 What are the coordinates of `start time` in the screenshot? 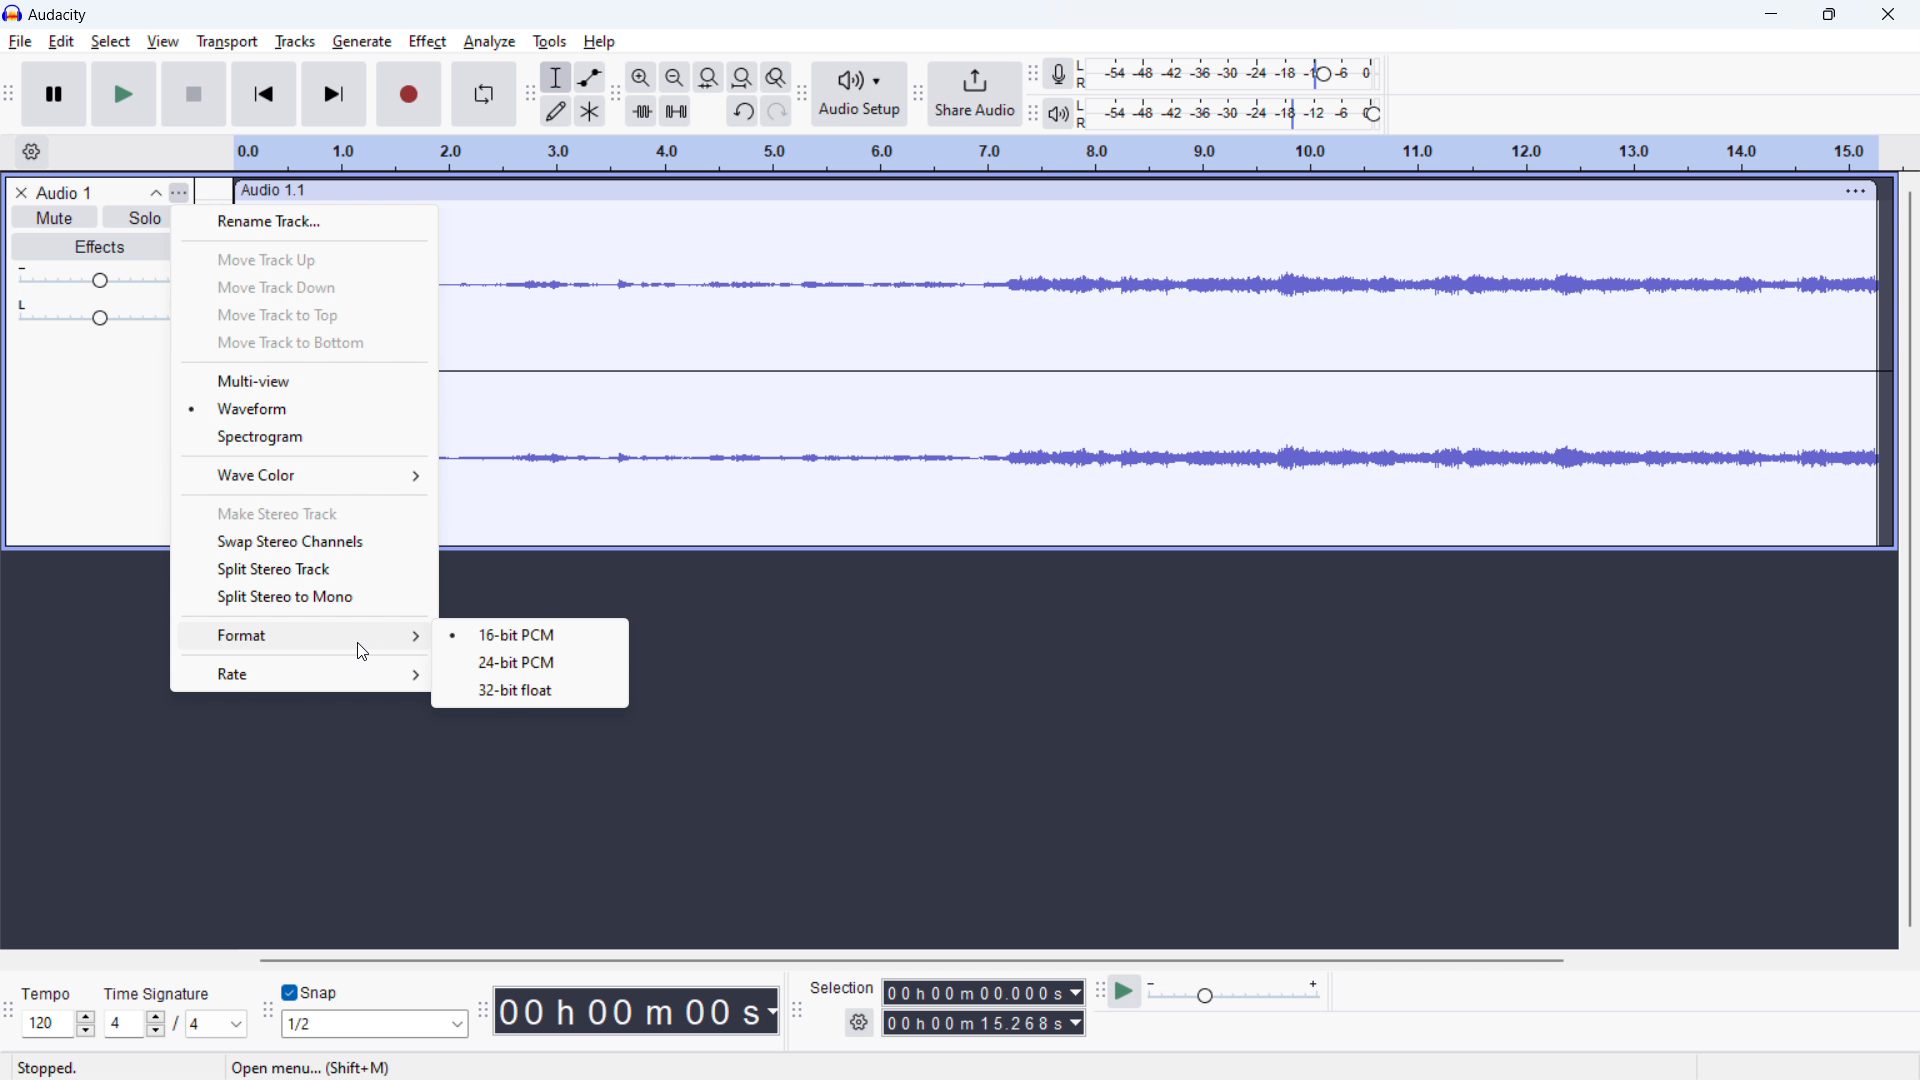 It's located at (984, 992).